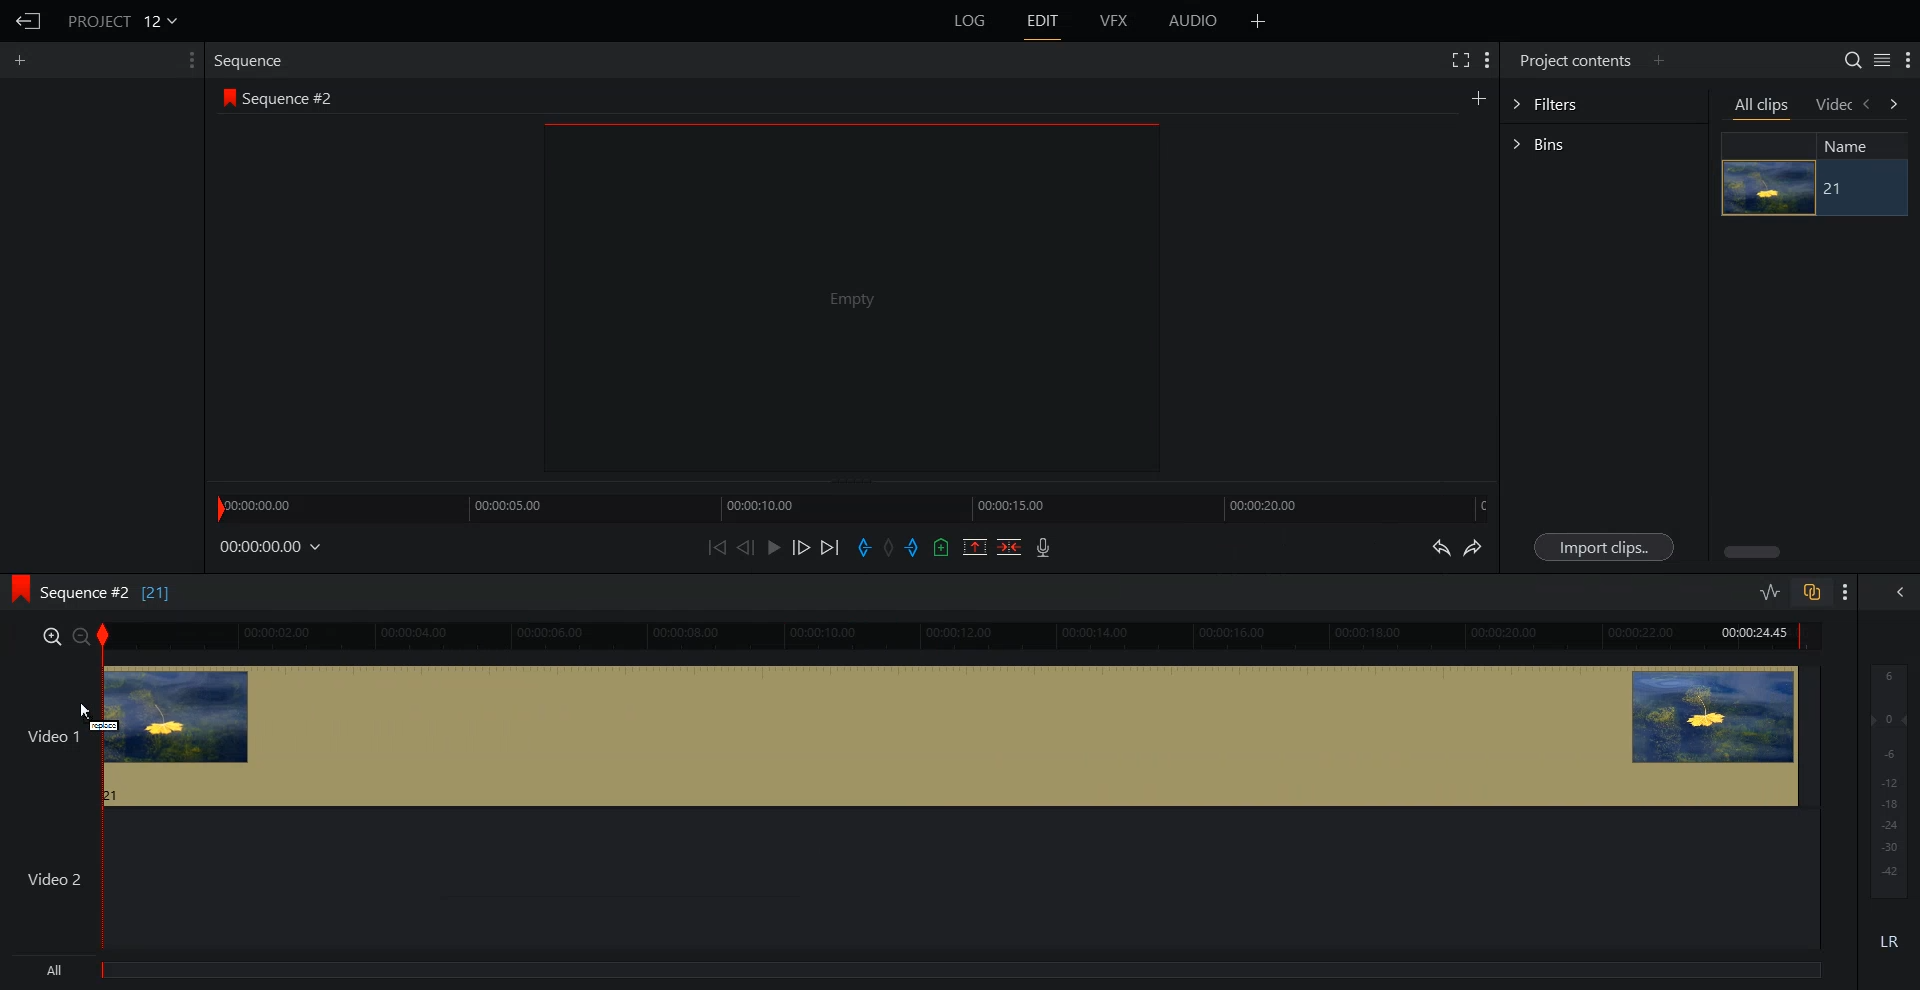  Describe the element at coordinates (830, 547) in the screenshot. I see `Move Forward` at that location.